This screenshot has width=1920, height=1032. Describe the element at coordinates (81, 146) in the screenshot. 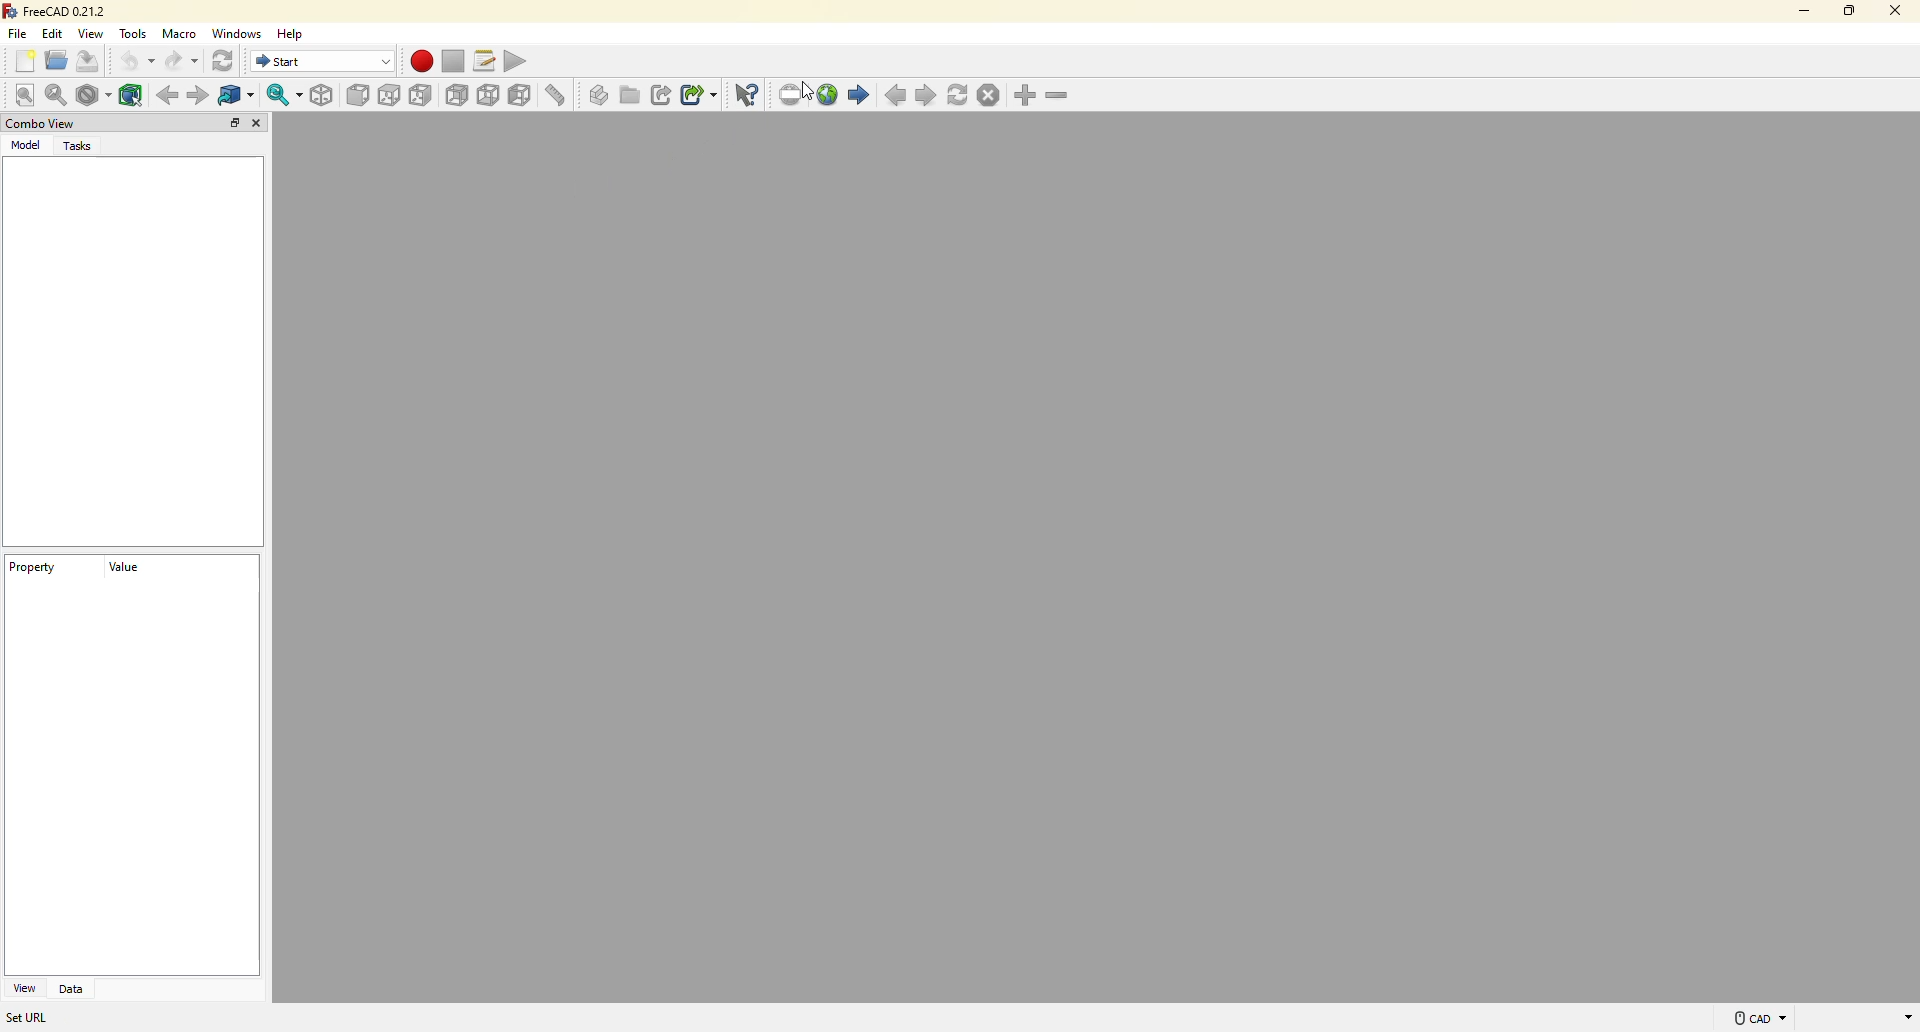

I see `tasks` at that location.